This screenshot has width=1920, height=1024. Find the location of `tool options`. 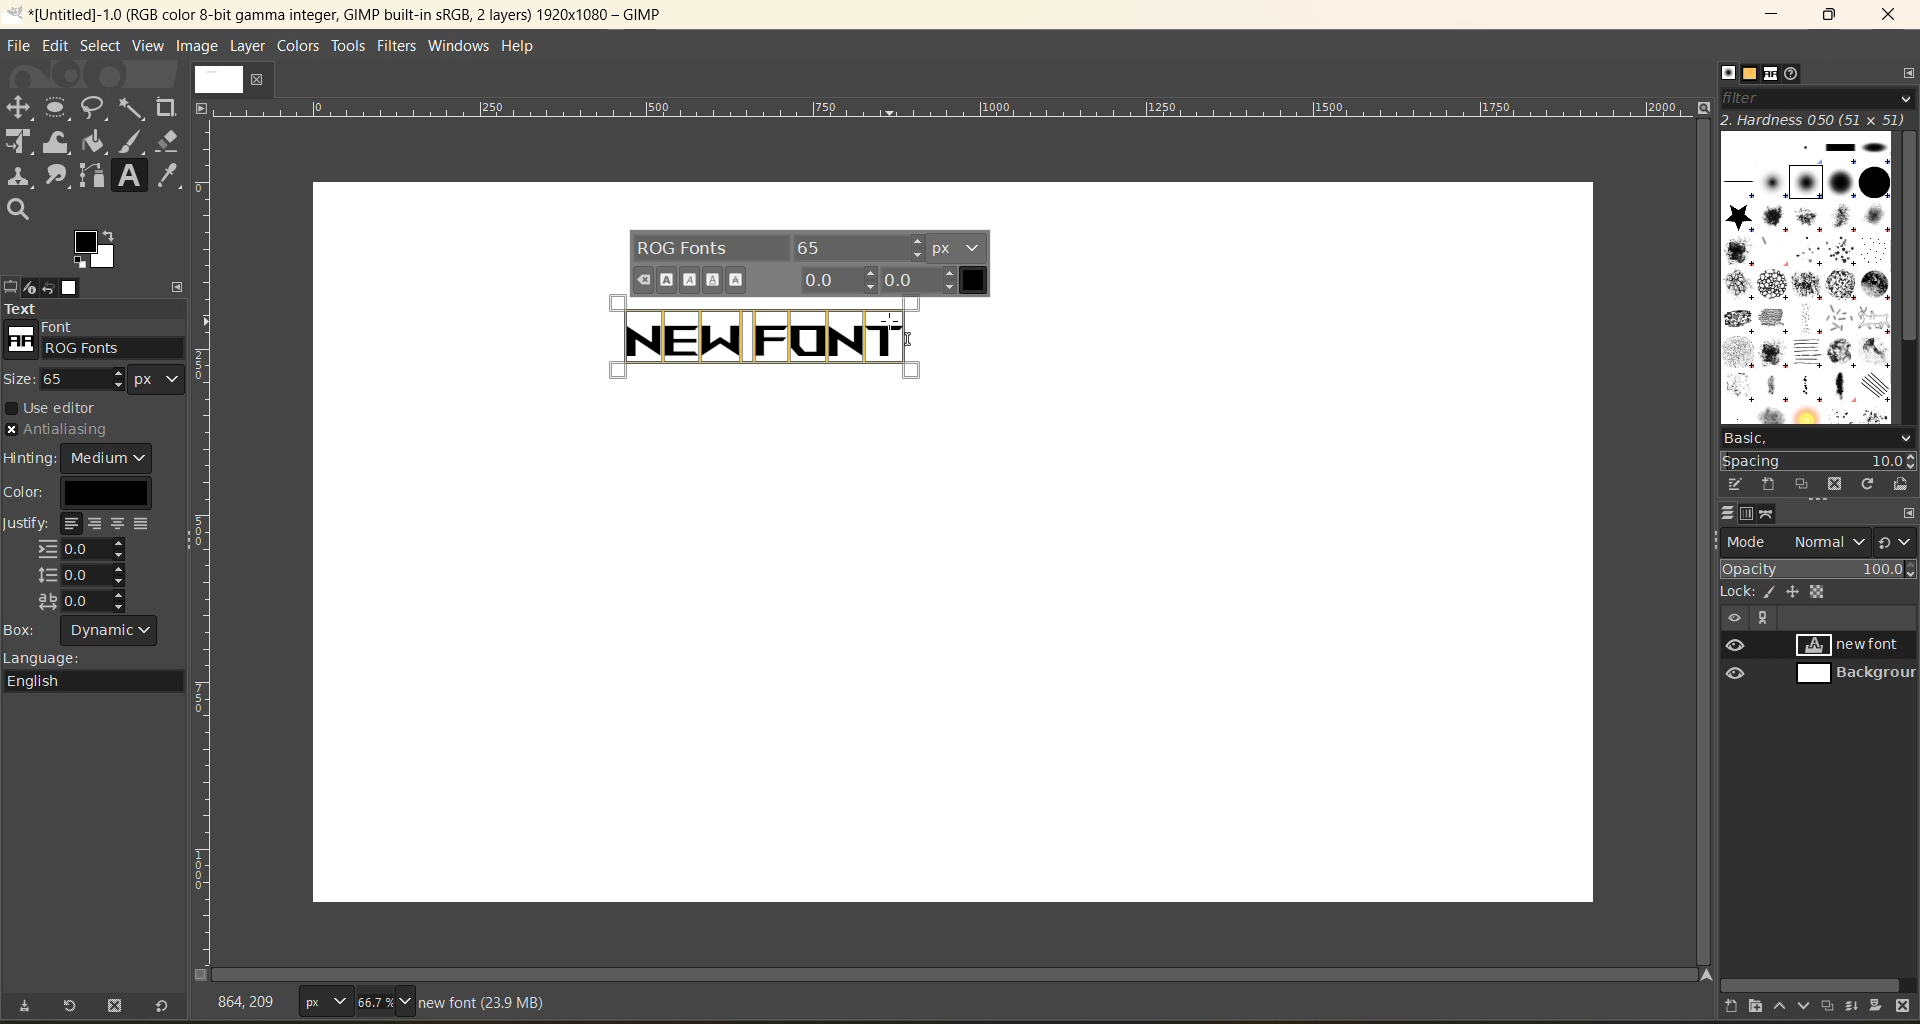

tool options is located at coordinates (12, 287).